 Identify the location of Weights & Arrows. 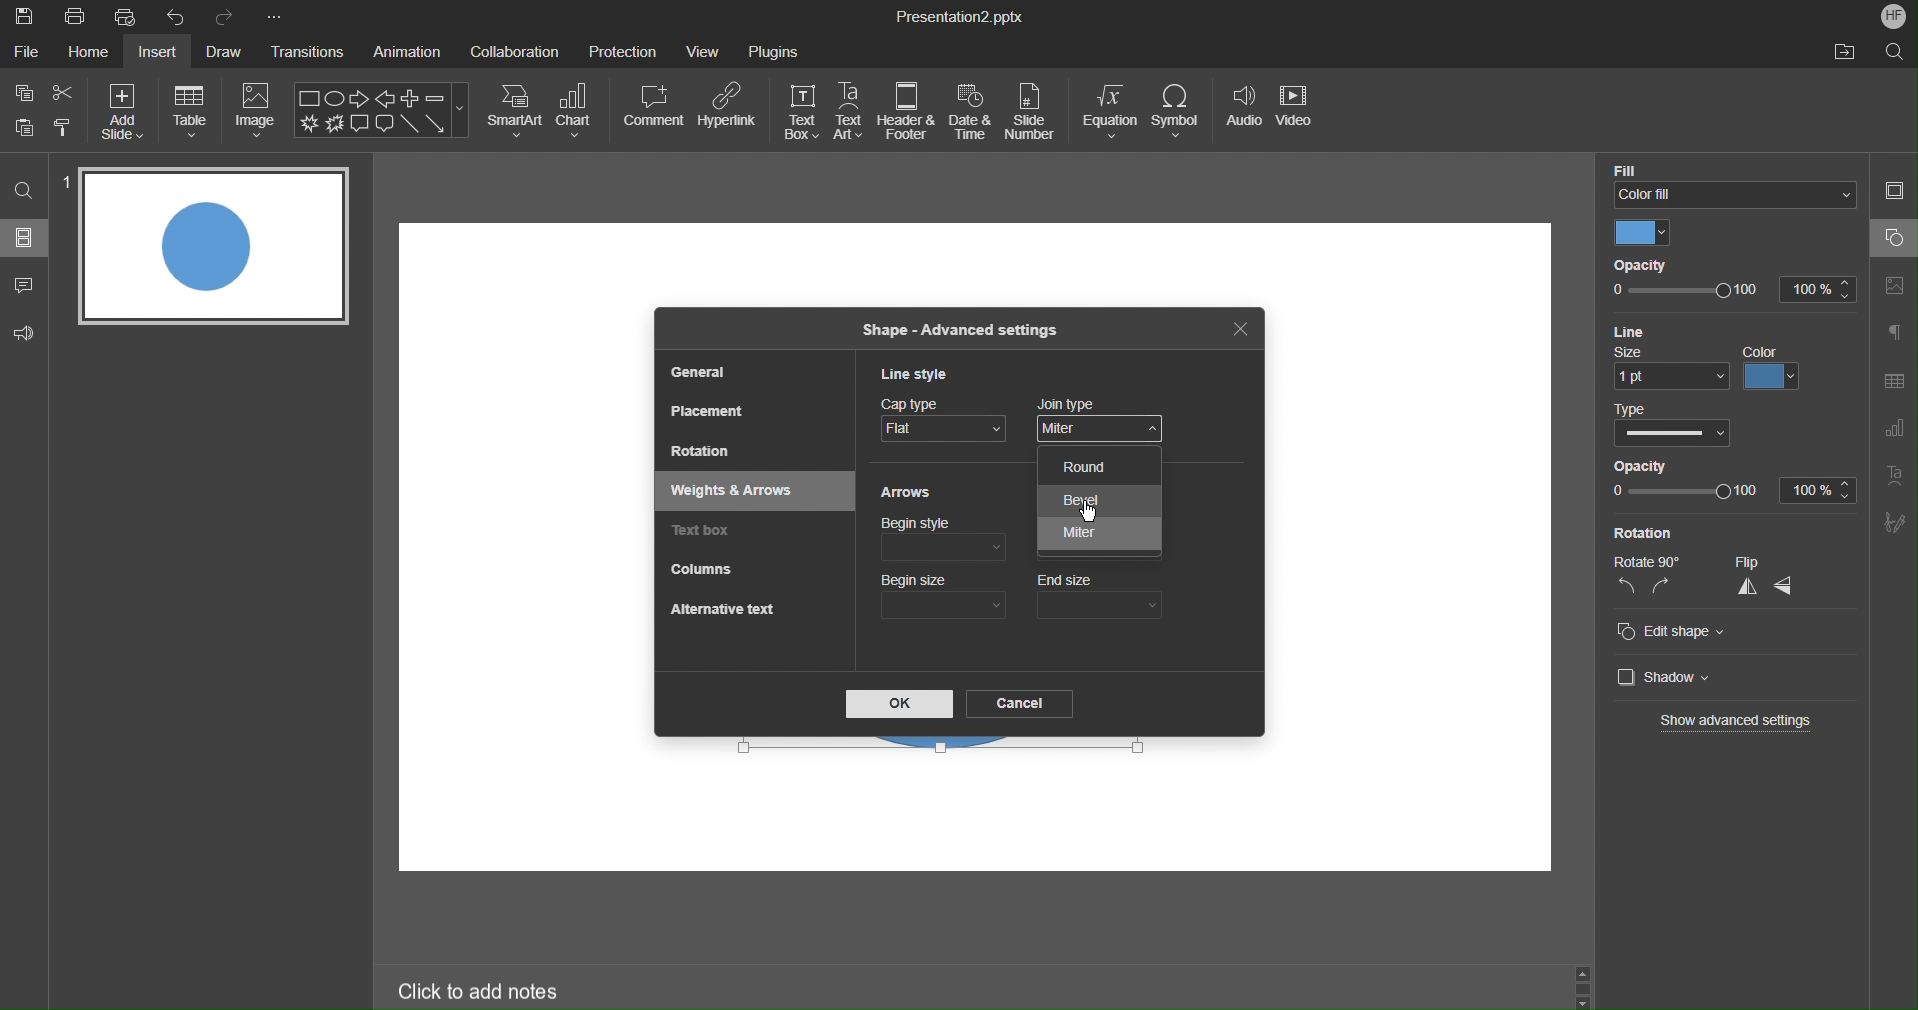
(742, 492).